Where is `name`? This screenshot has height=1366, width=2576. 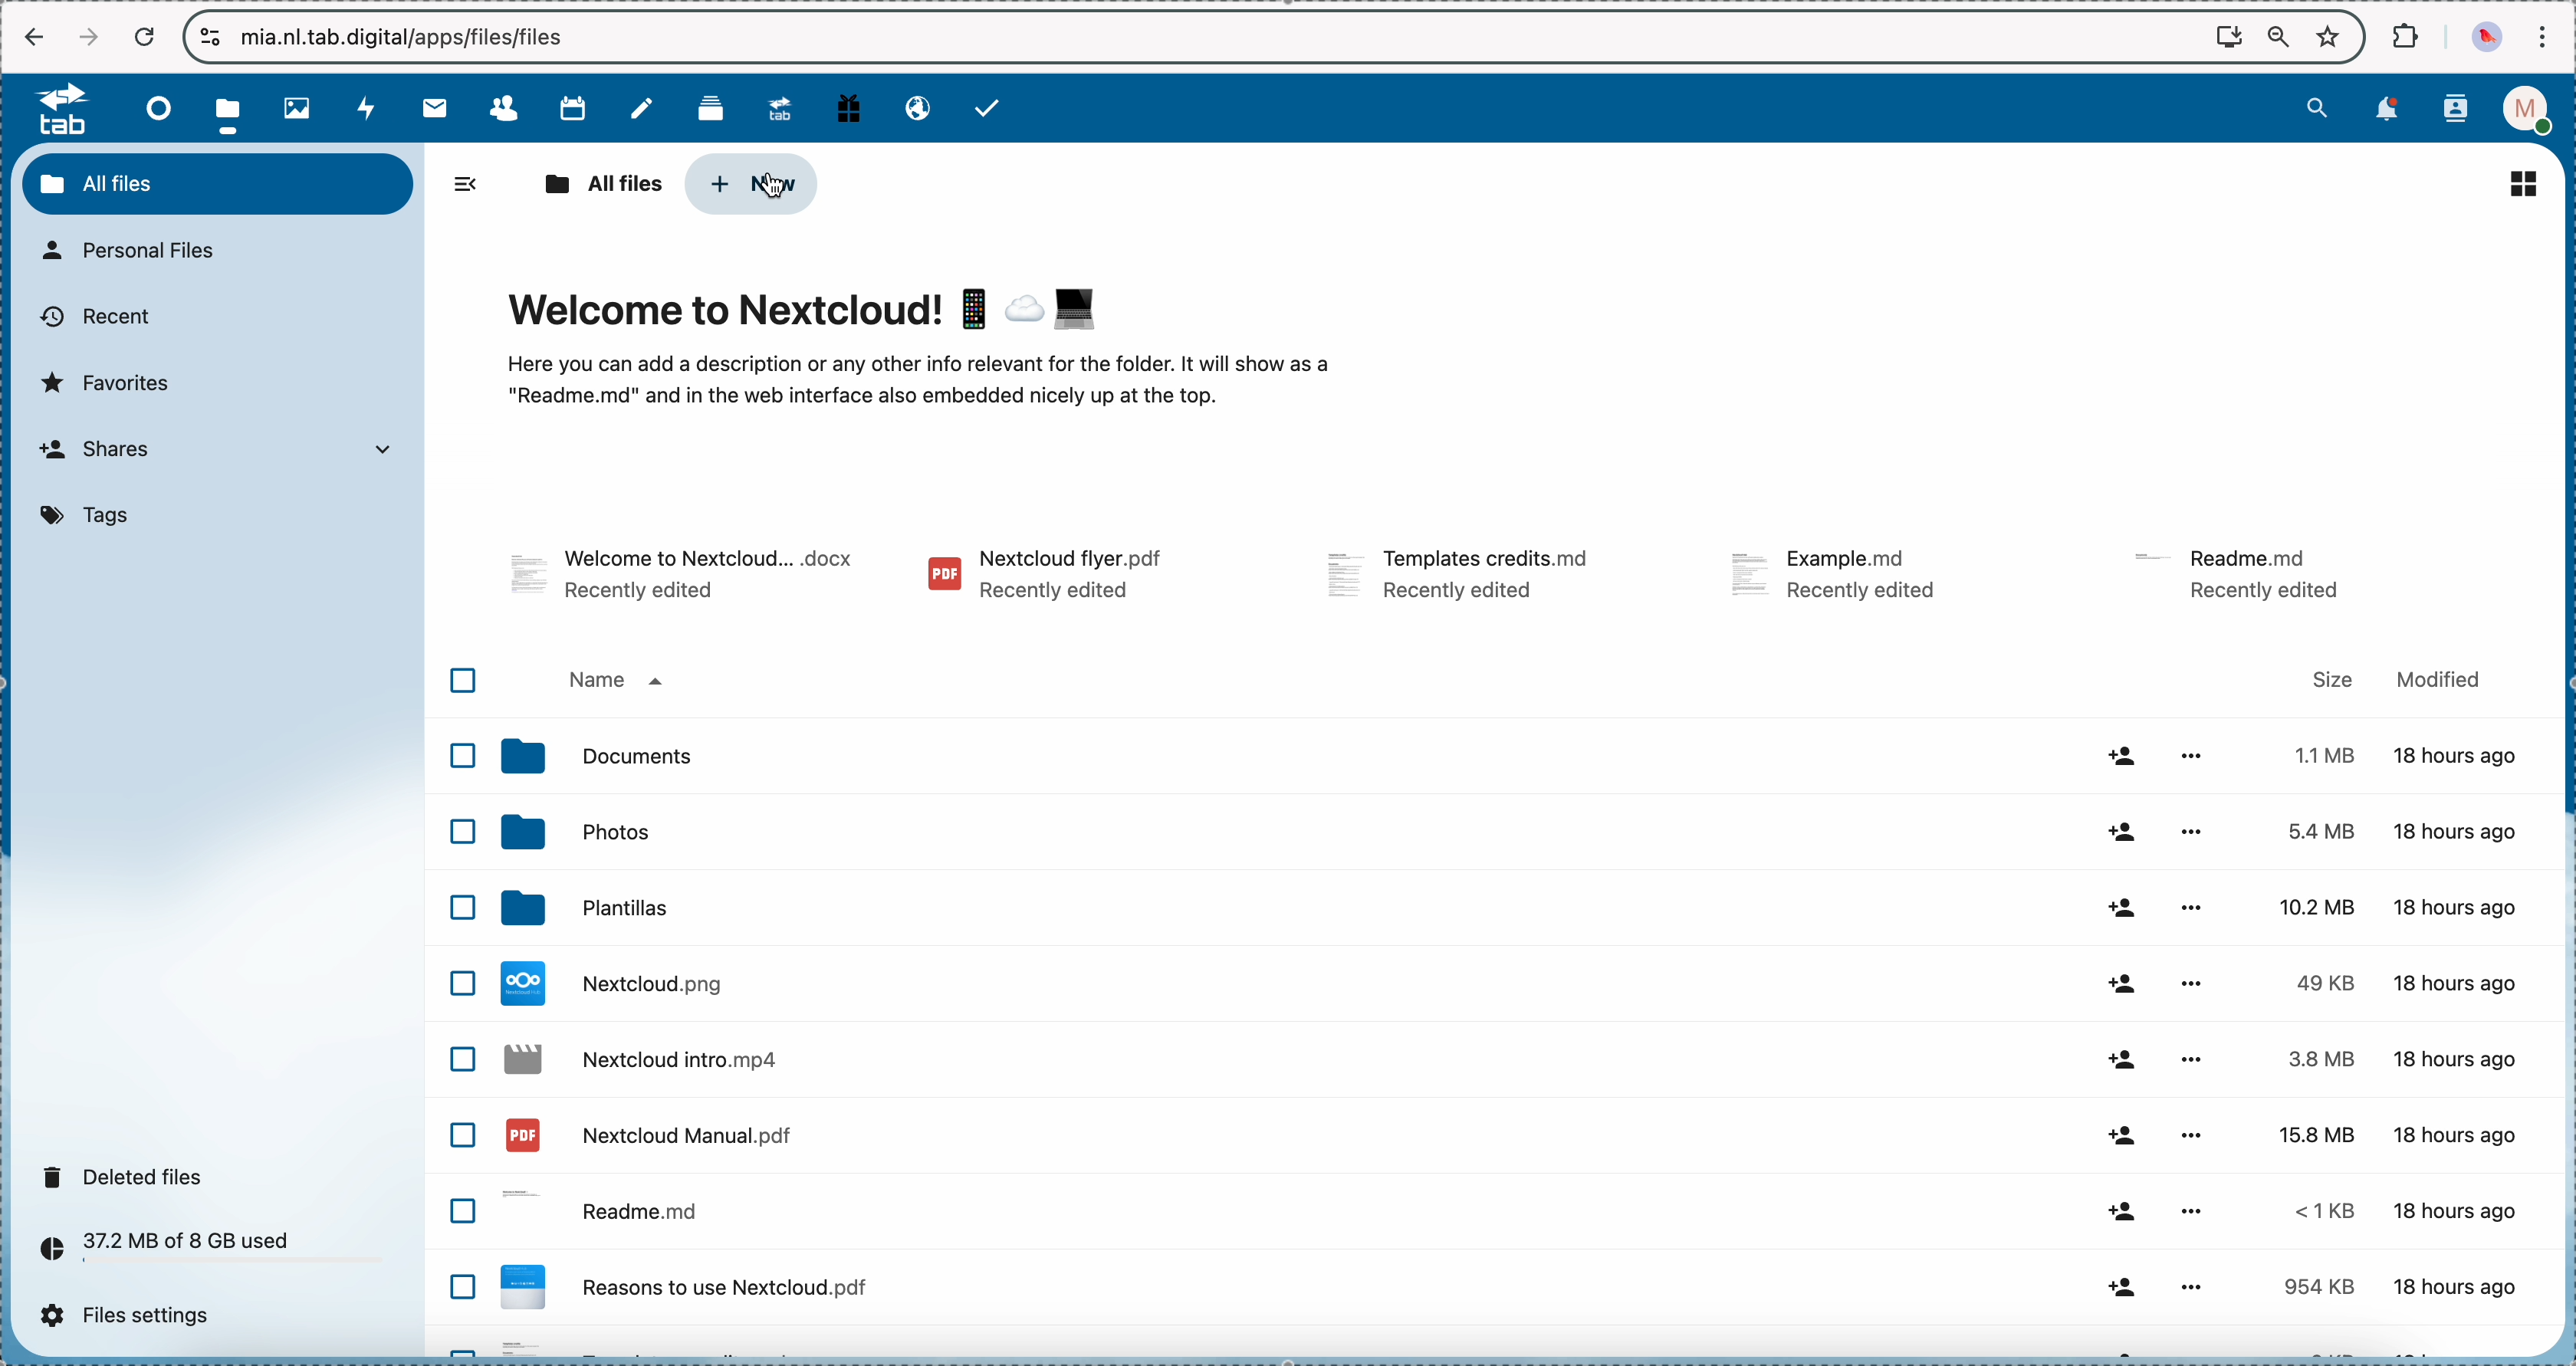 name is located at coordinates (617, 683).